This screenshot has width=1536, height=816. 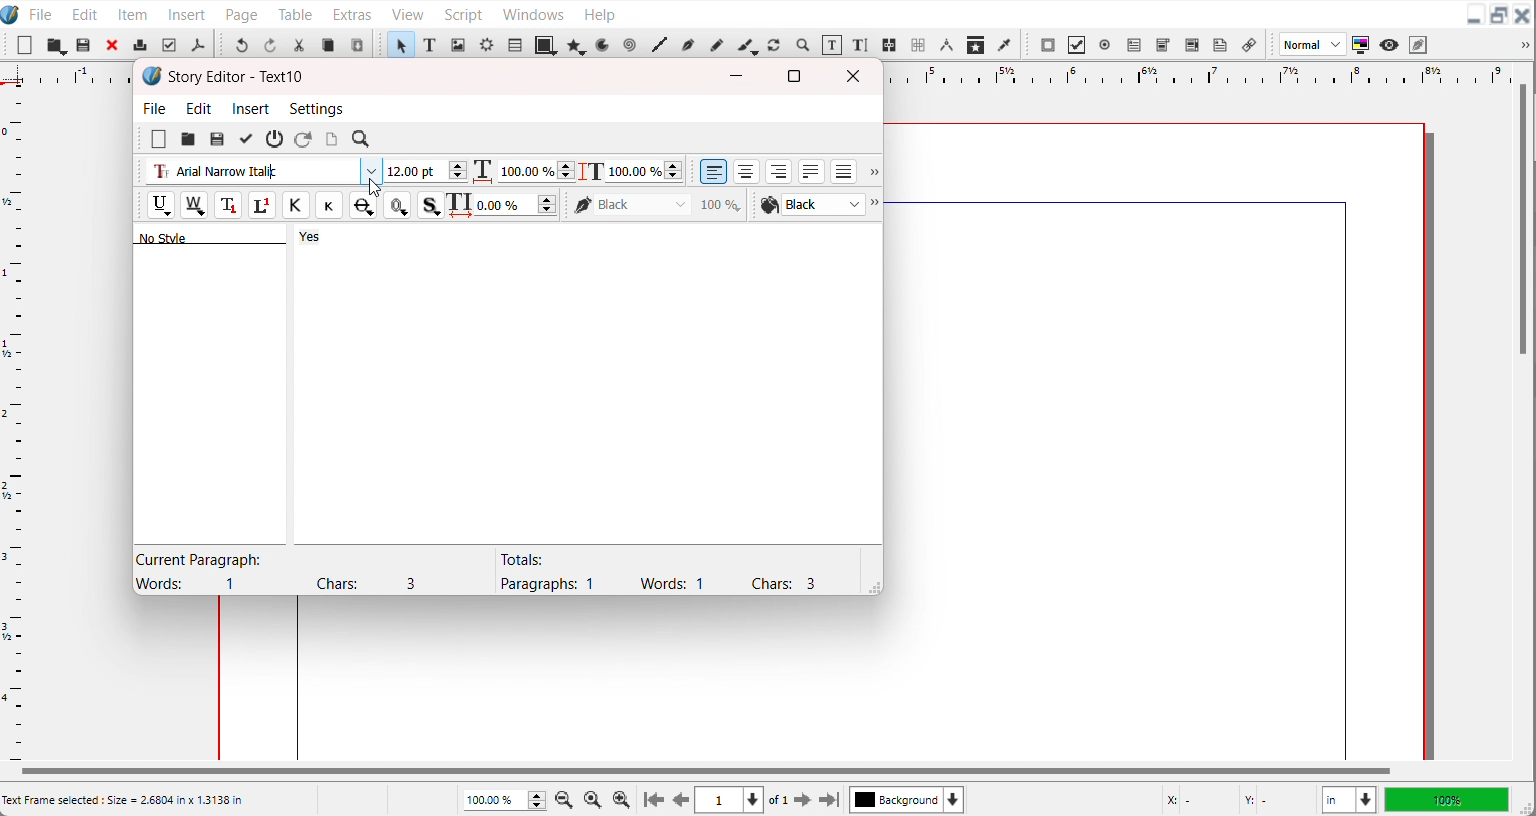 What do you see at coordinates (200, 108) in the screenshot?
I see `Edit` at bounding box center [200, 108].